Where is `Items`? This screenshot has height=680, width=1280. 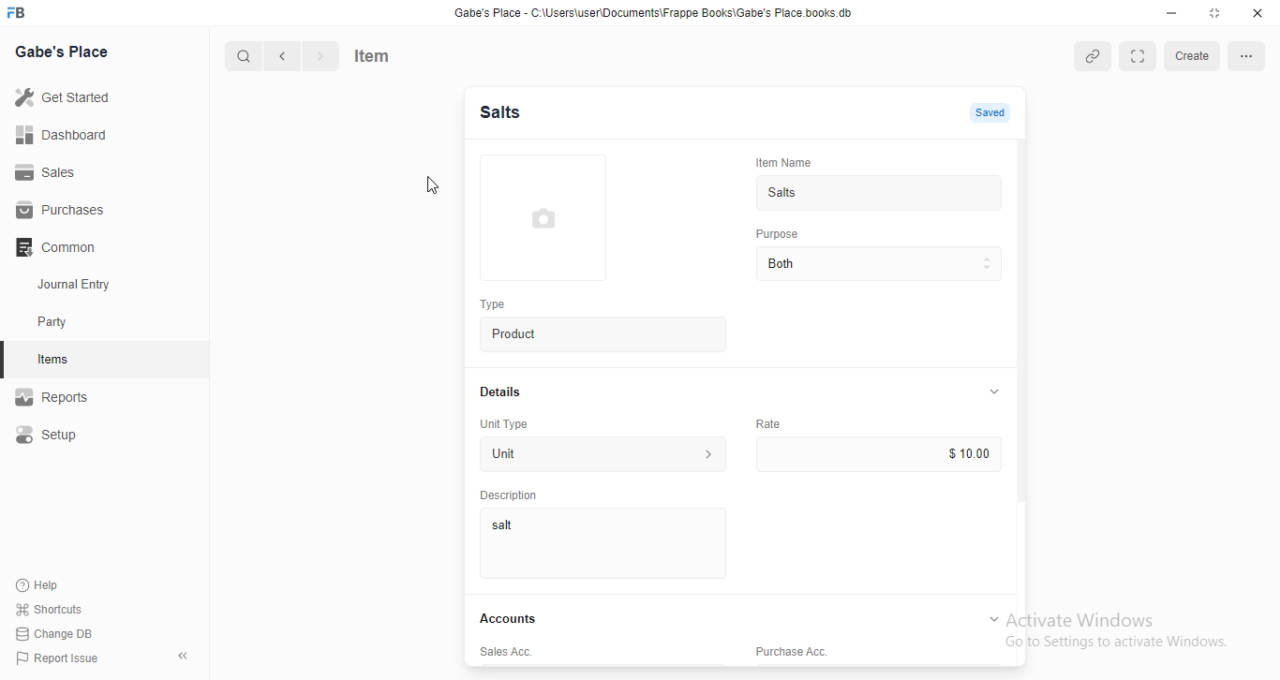
Items is located at coordinates (386, 55).